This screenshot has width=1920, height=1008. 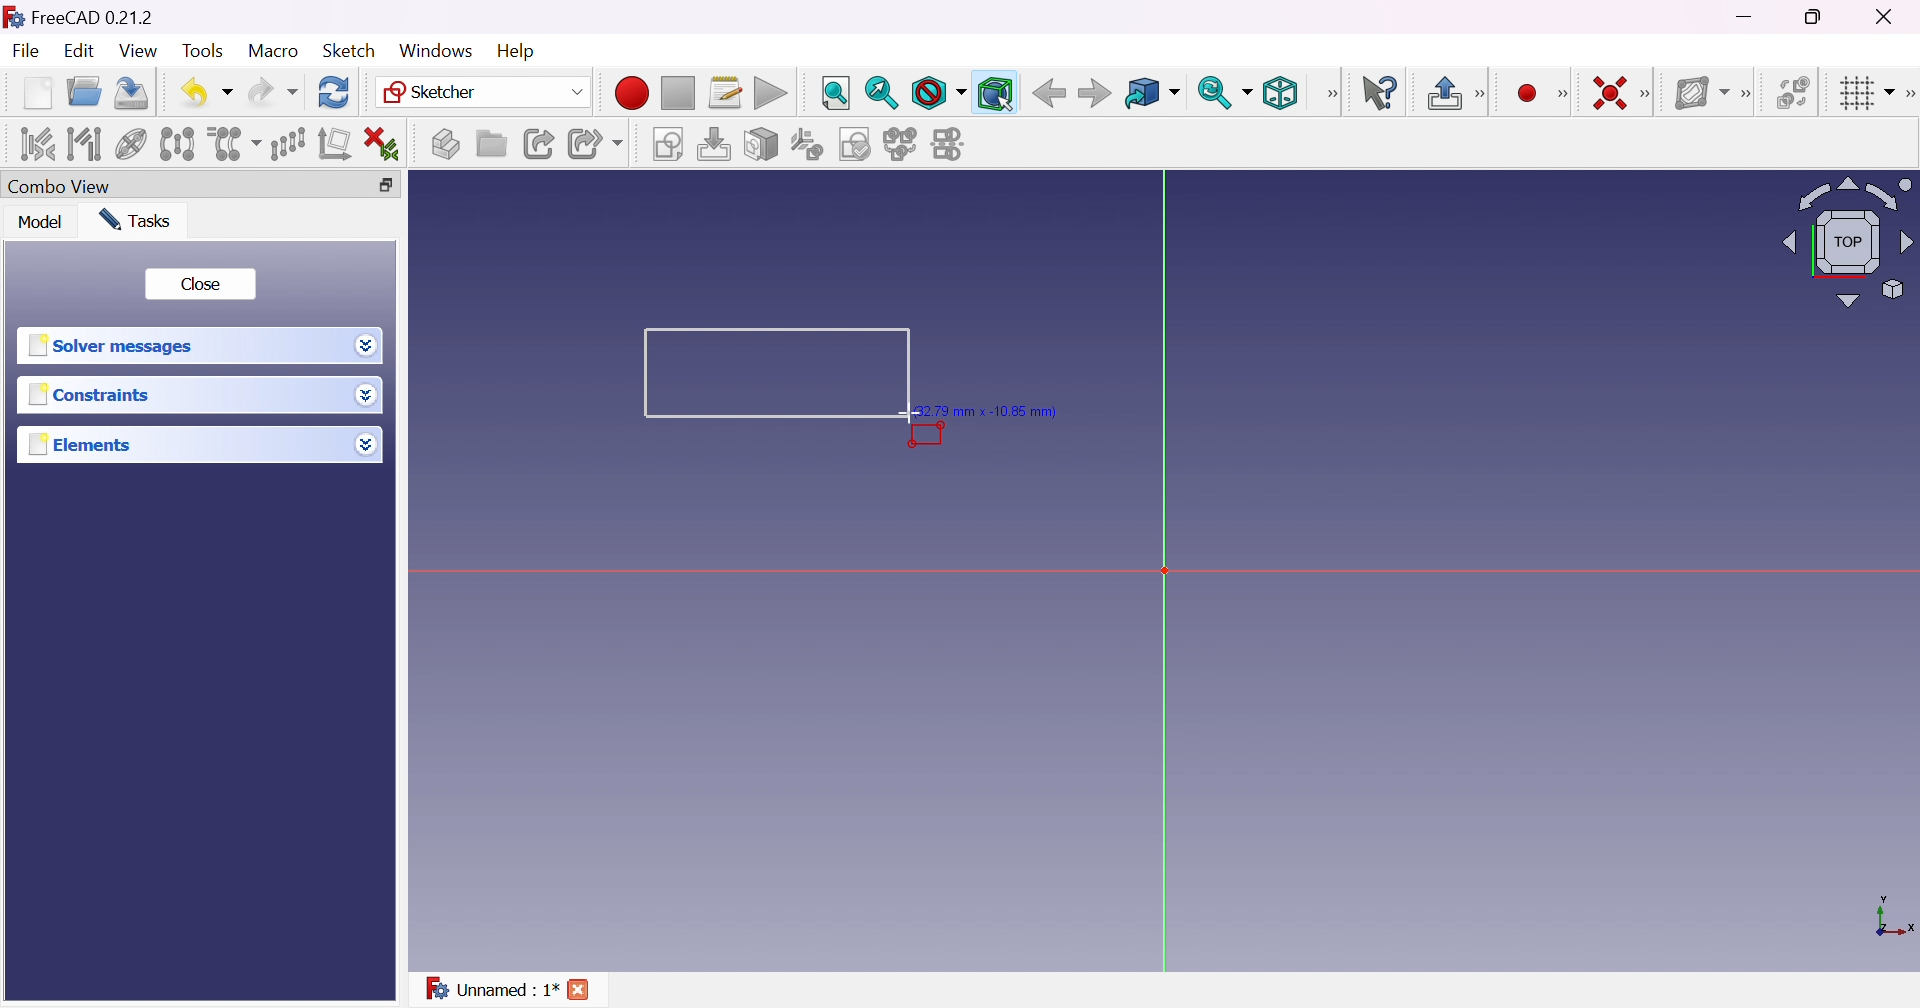 What do you see at coordinates (336, 92) in the screenshot?
I see `Refresh` at bounding box center [336, 92].